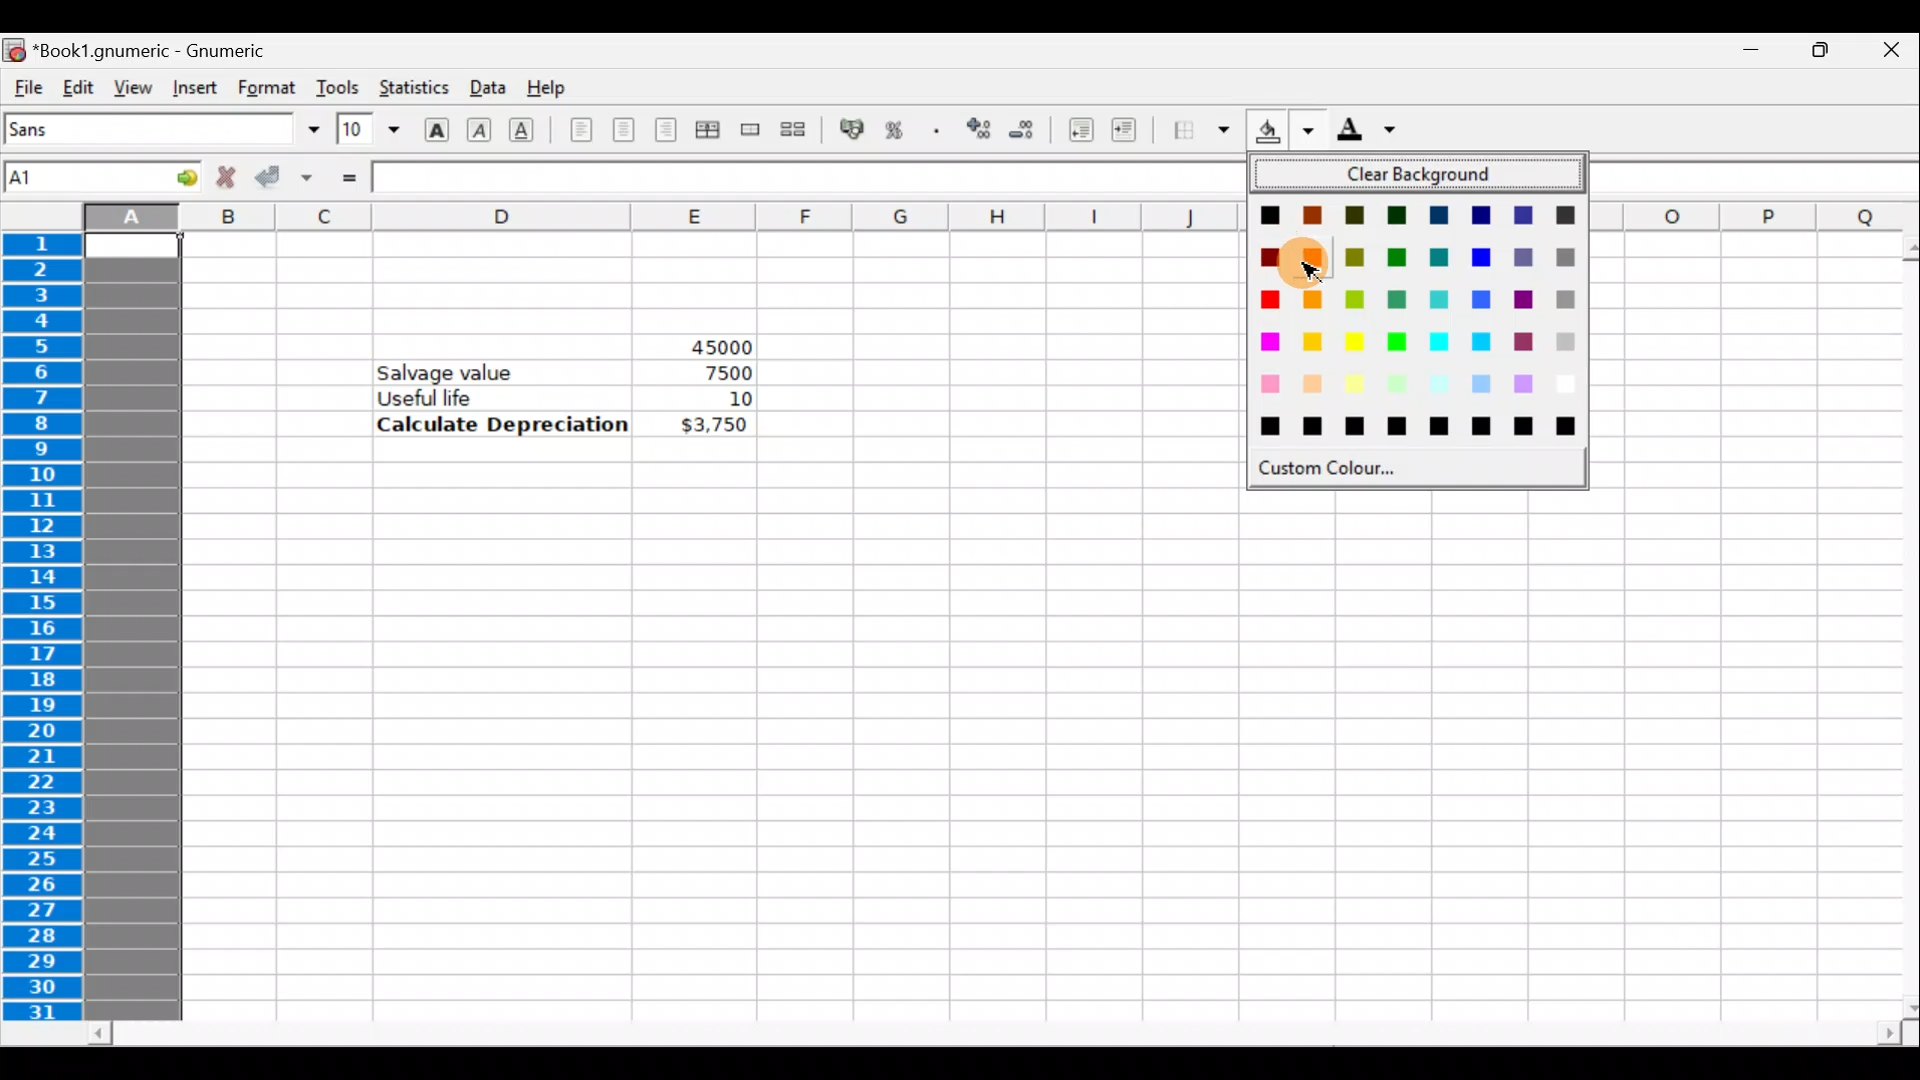 The image size is (1920, 1080). What do you see at coordinates (805, 178) in the screenshot?
I see `Formula bar` at bounding box center [805, 178].